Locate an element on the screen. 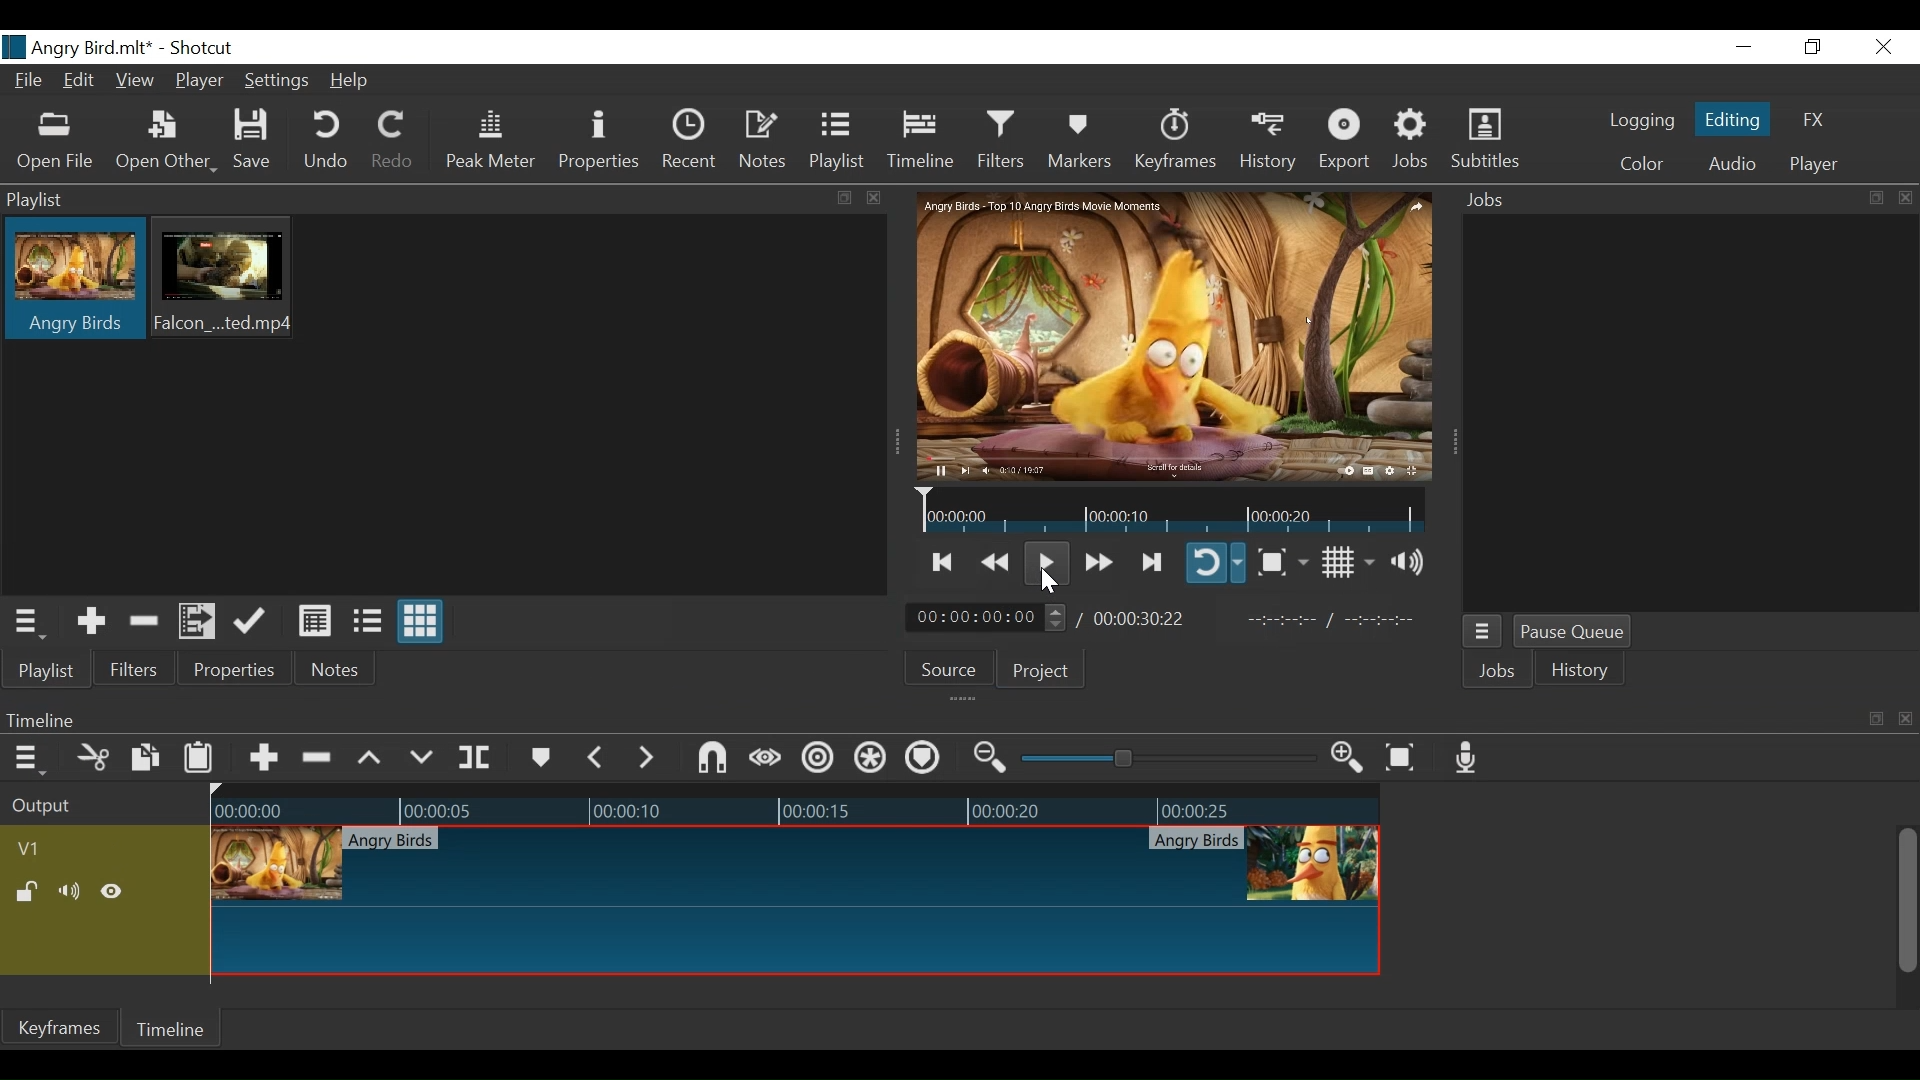 This screenshot has width=1920, height=1080. Mute is located at coordinates (71, 894).